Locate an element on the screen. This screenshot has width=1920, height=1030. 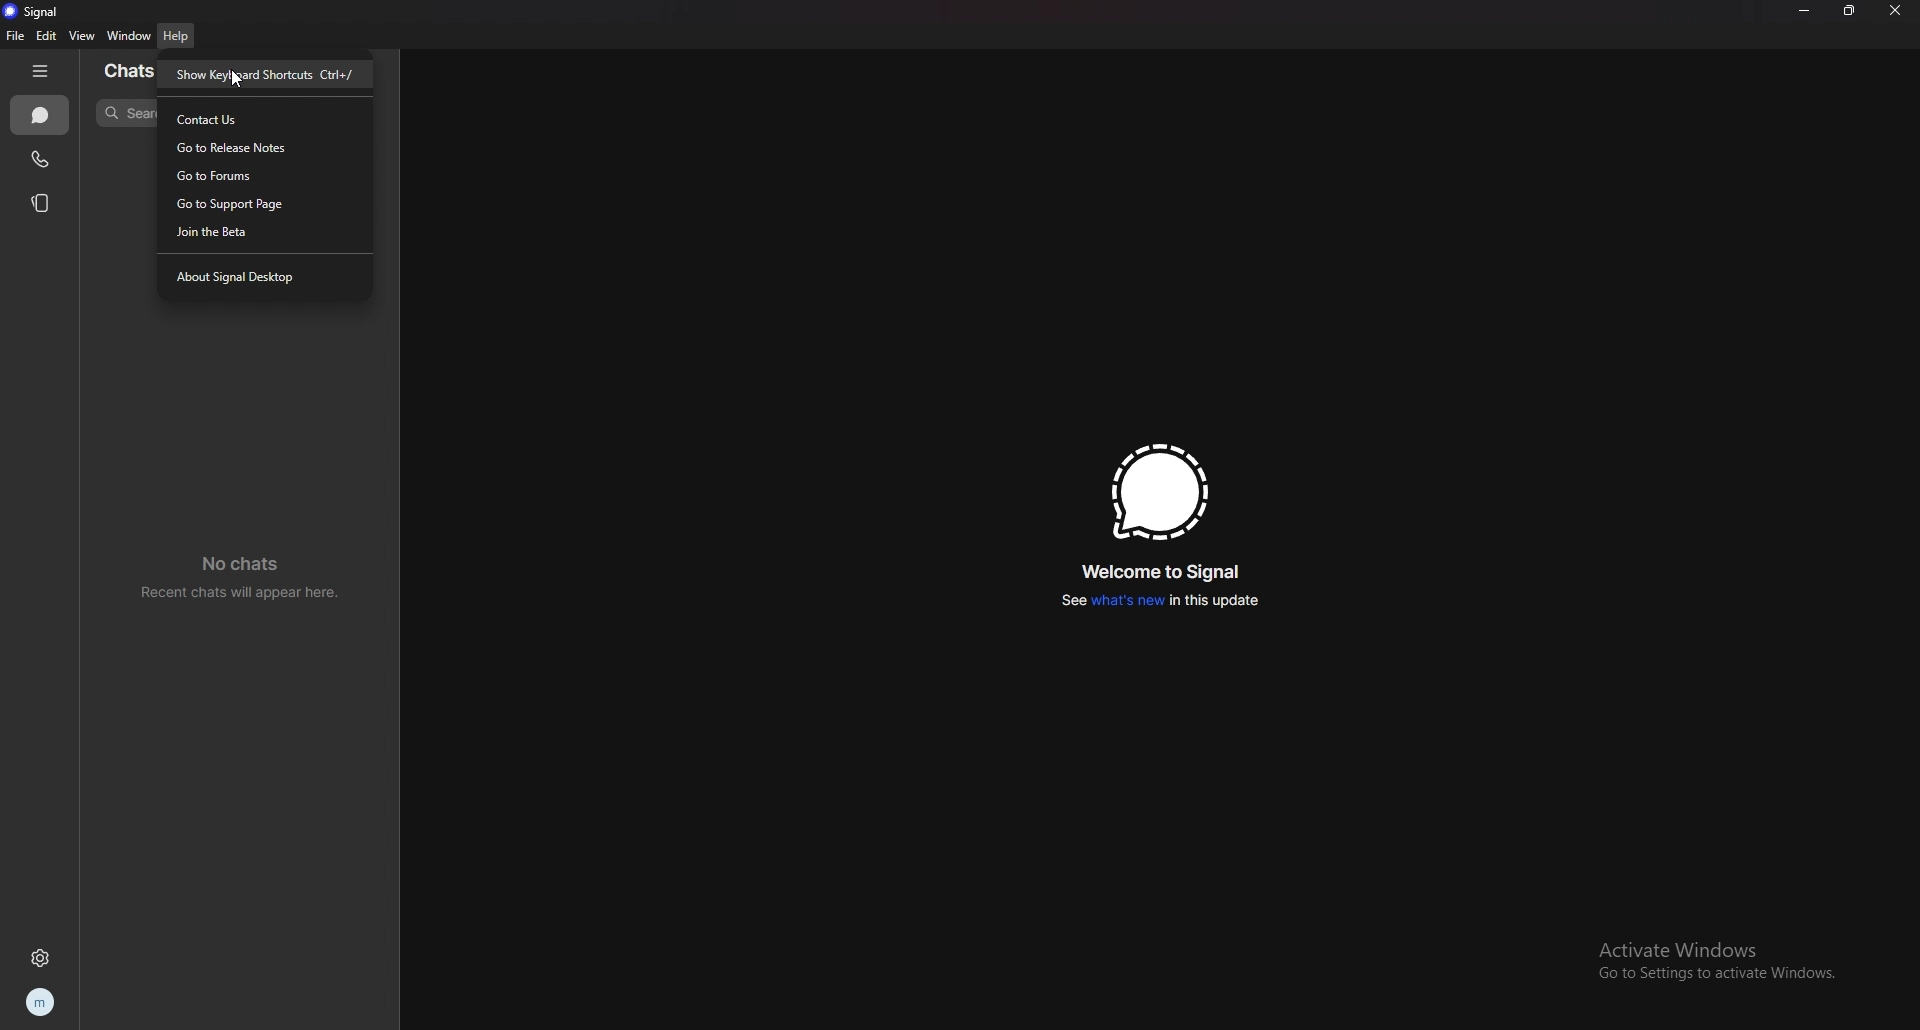
help is located at coordinates (176, 36).